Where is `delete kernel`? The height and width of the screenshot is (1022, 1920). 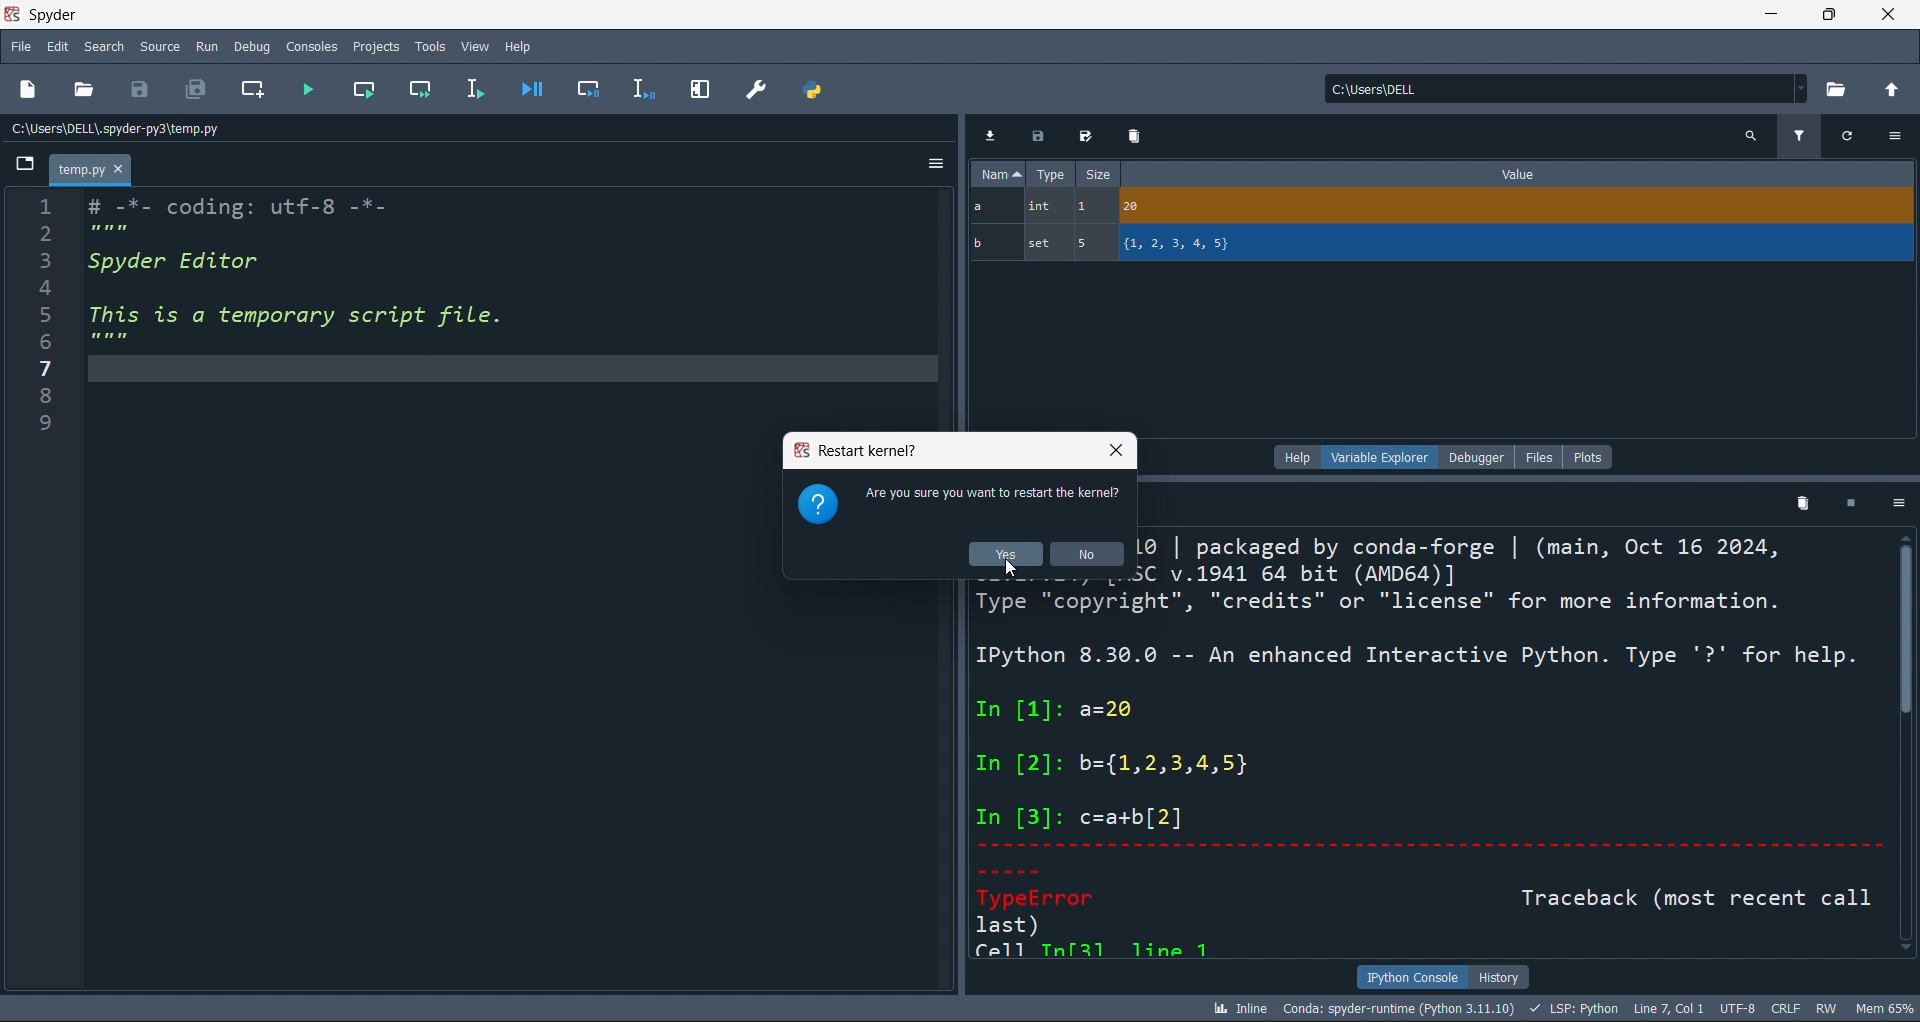 delete kernel is located at coordinates (1804, 507).